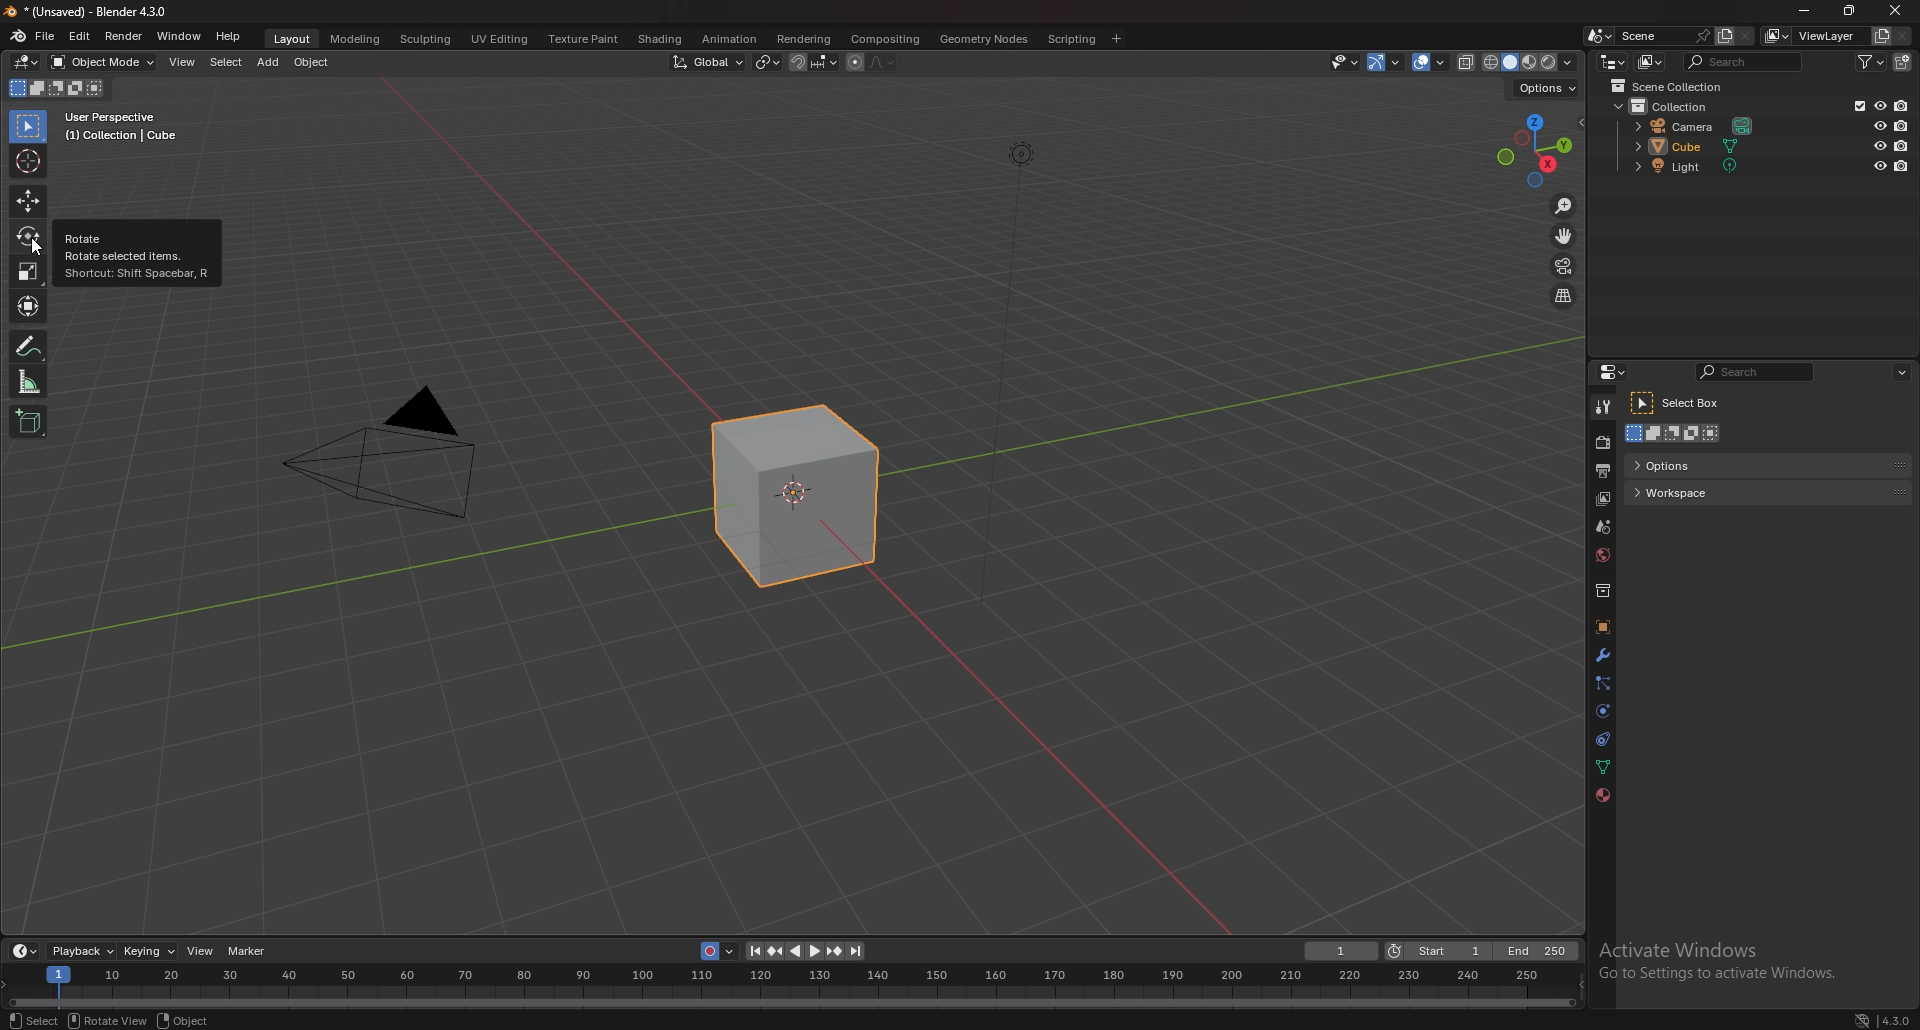 This screenshot has height=1030, width=1920. I want to click on layout, so click(296, 41).